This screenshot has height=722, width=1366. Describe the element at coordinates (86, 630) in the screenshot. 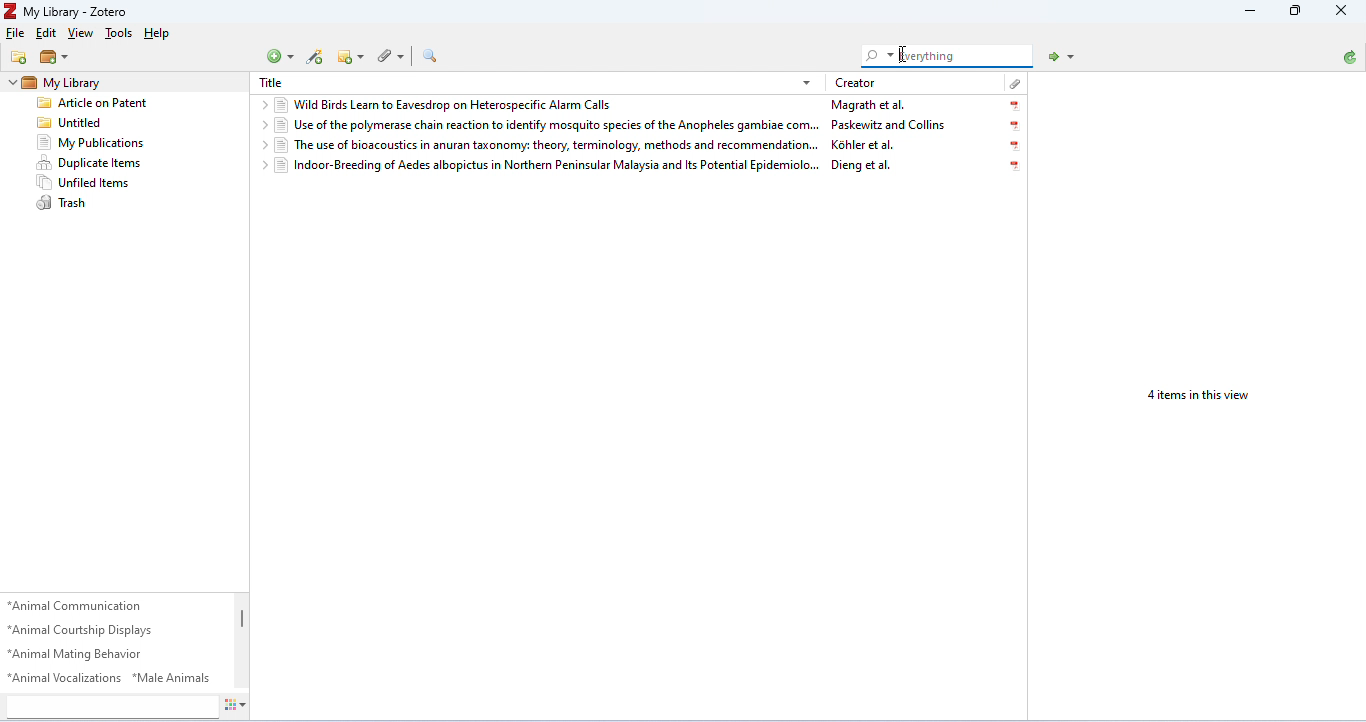

I see `“Animal Courtship Displays` at that location.